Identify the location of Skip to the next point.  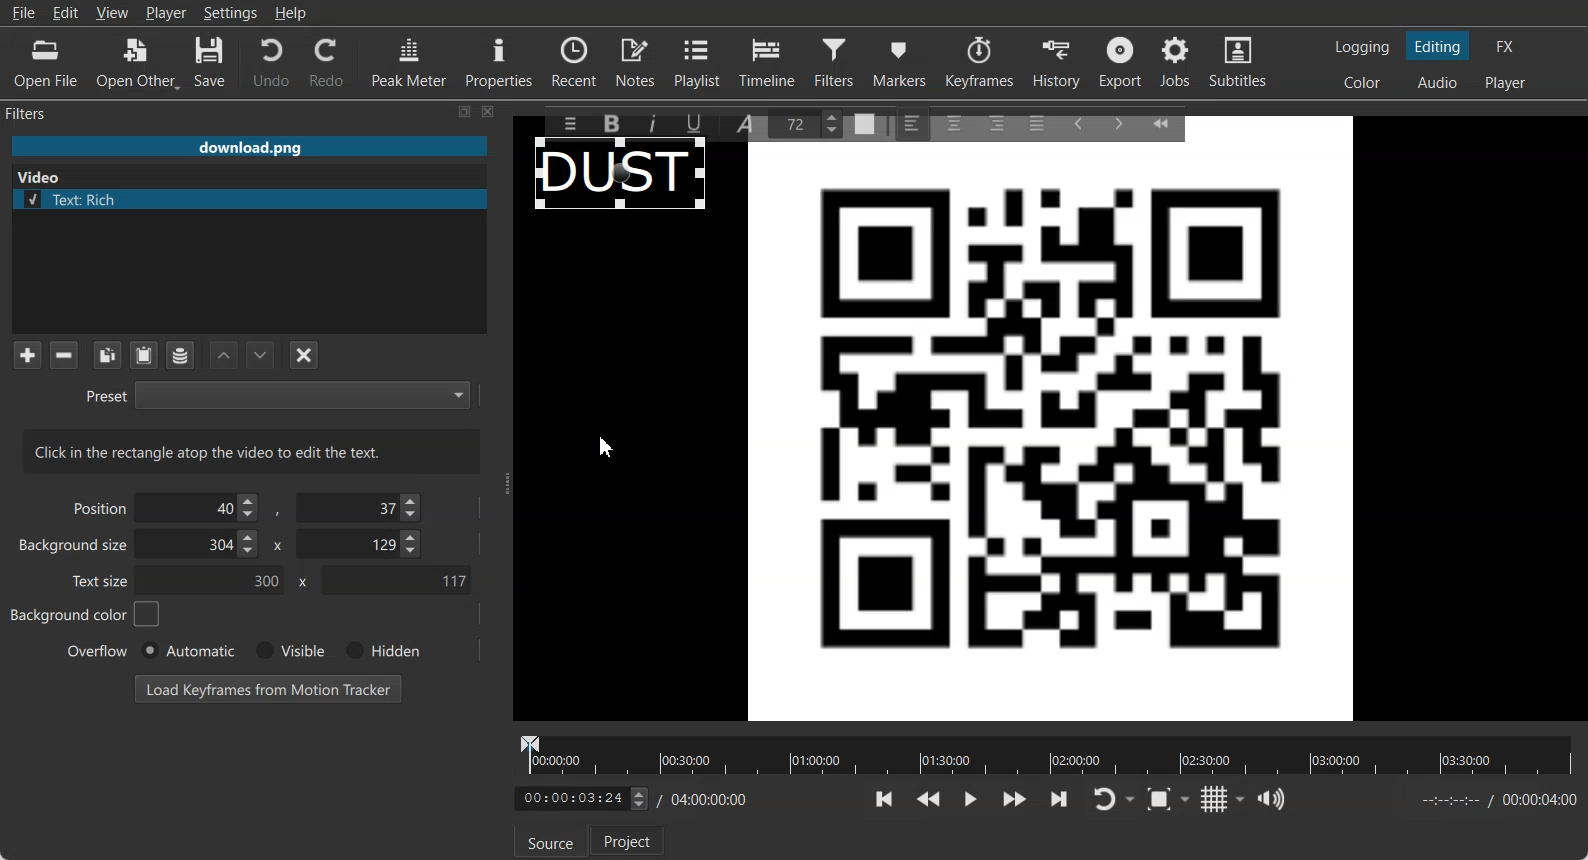
(1058, 798).